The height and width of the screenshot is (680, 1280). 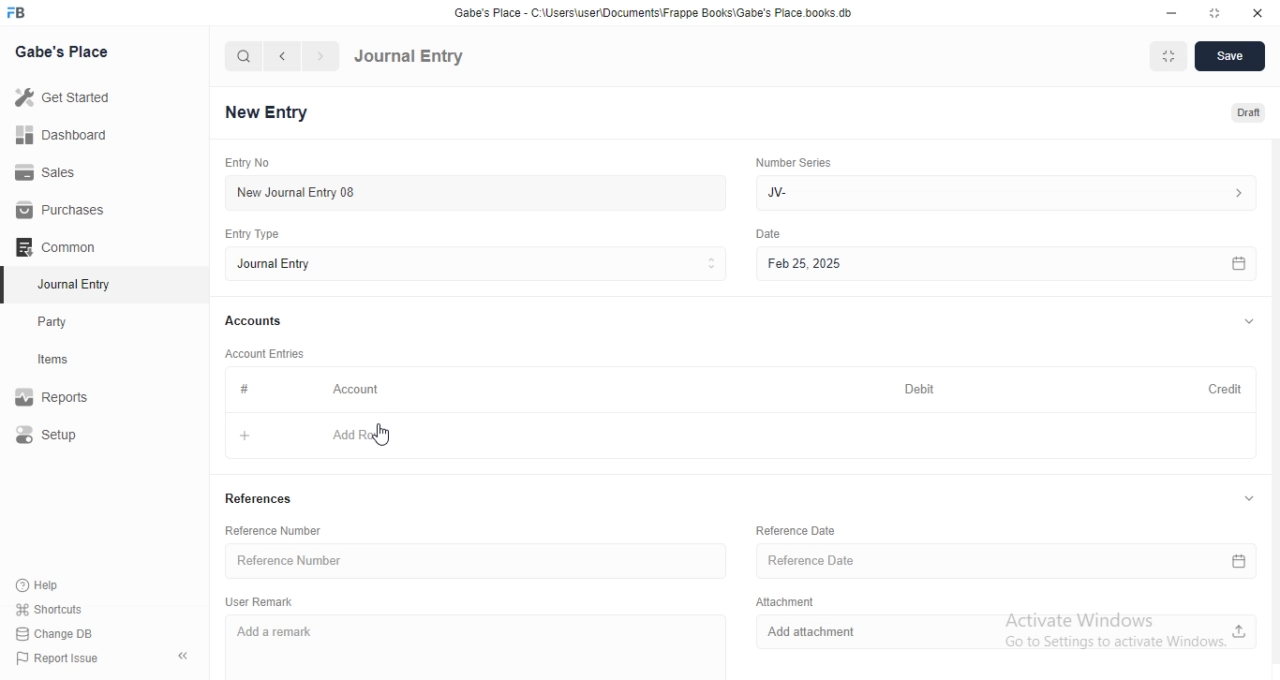 What do you see at coordinates (470, 192) in the screenshot?
I see `New Journal Entry 08` at bounding box center [470, 192].